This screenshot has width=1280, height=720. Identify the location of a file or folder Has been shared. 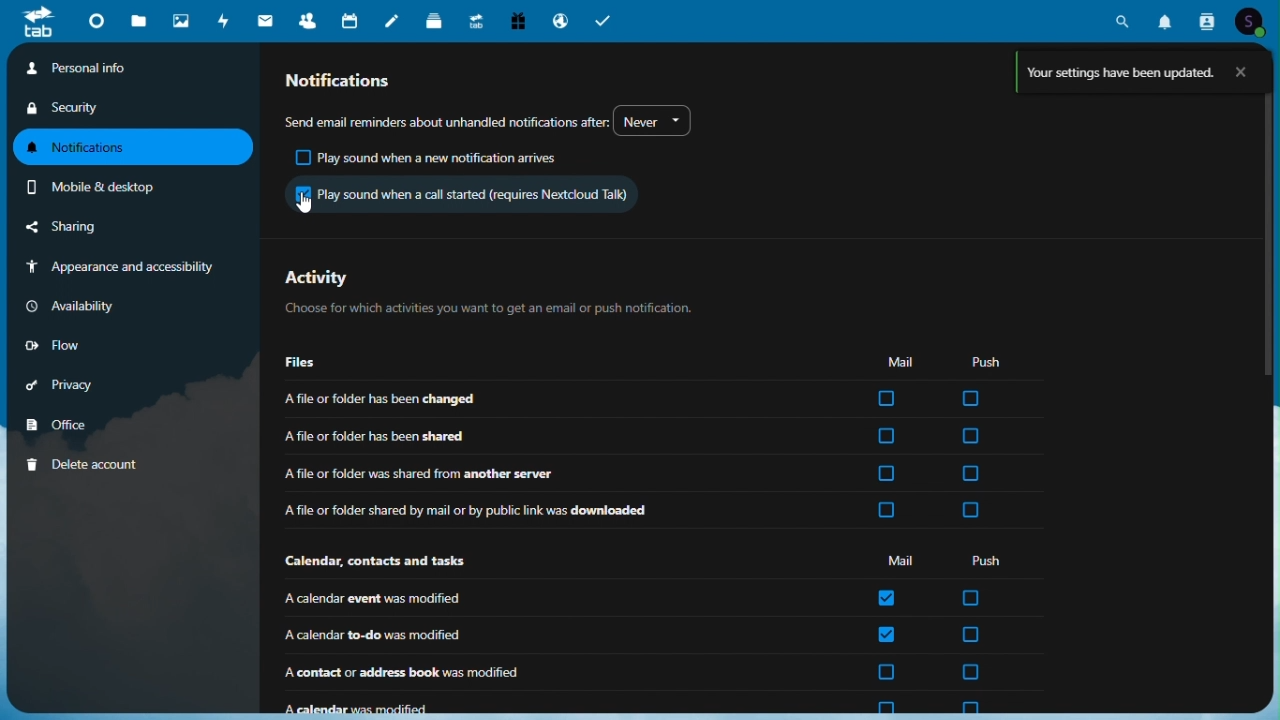
(533, 437).